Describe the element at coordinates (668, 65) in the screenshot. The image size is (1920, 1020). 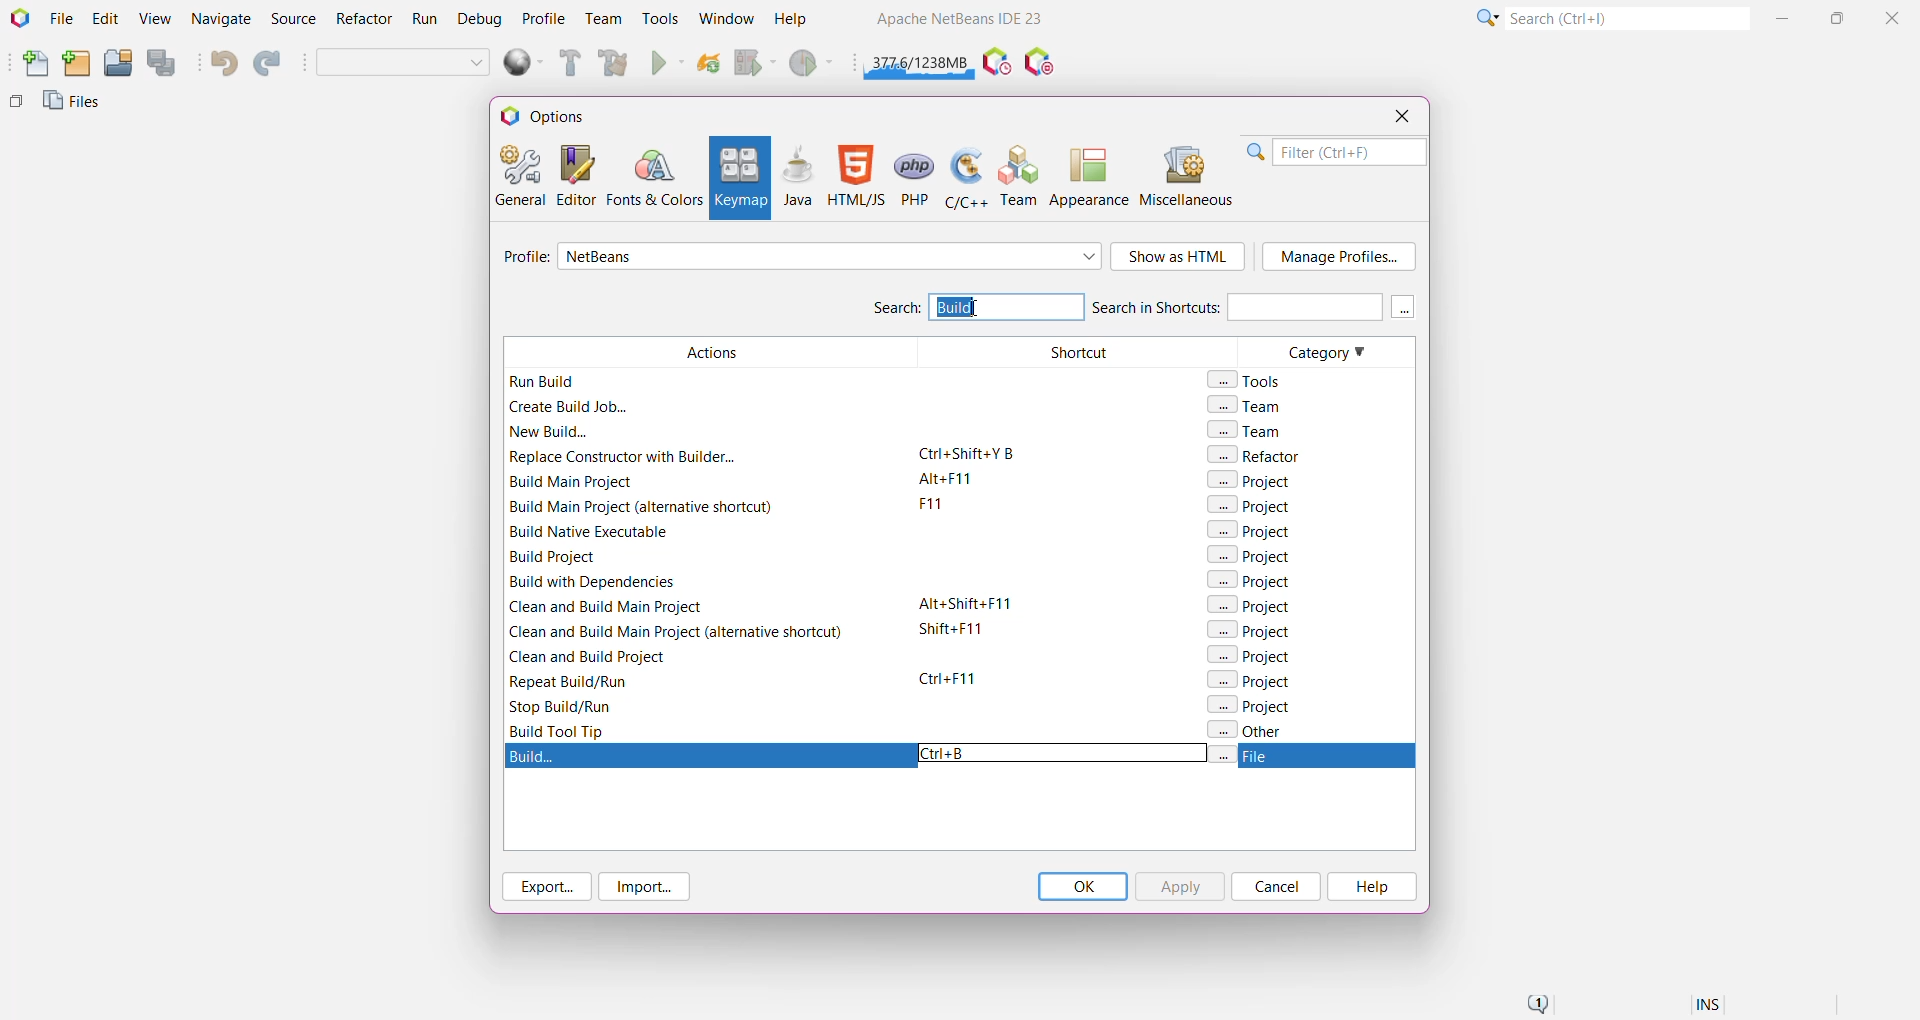
I see `Run` at that location.